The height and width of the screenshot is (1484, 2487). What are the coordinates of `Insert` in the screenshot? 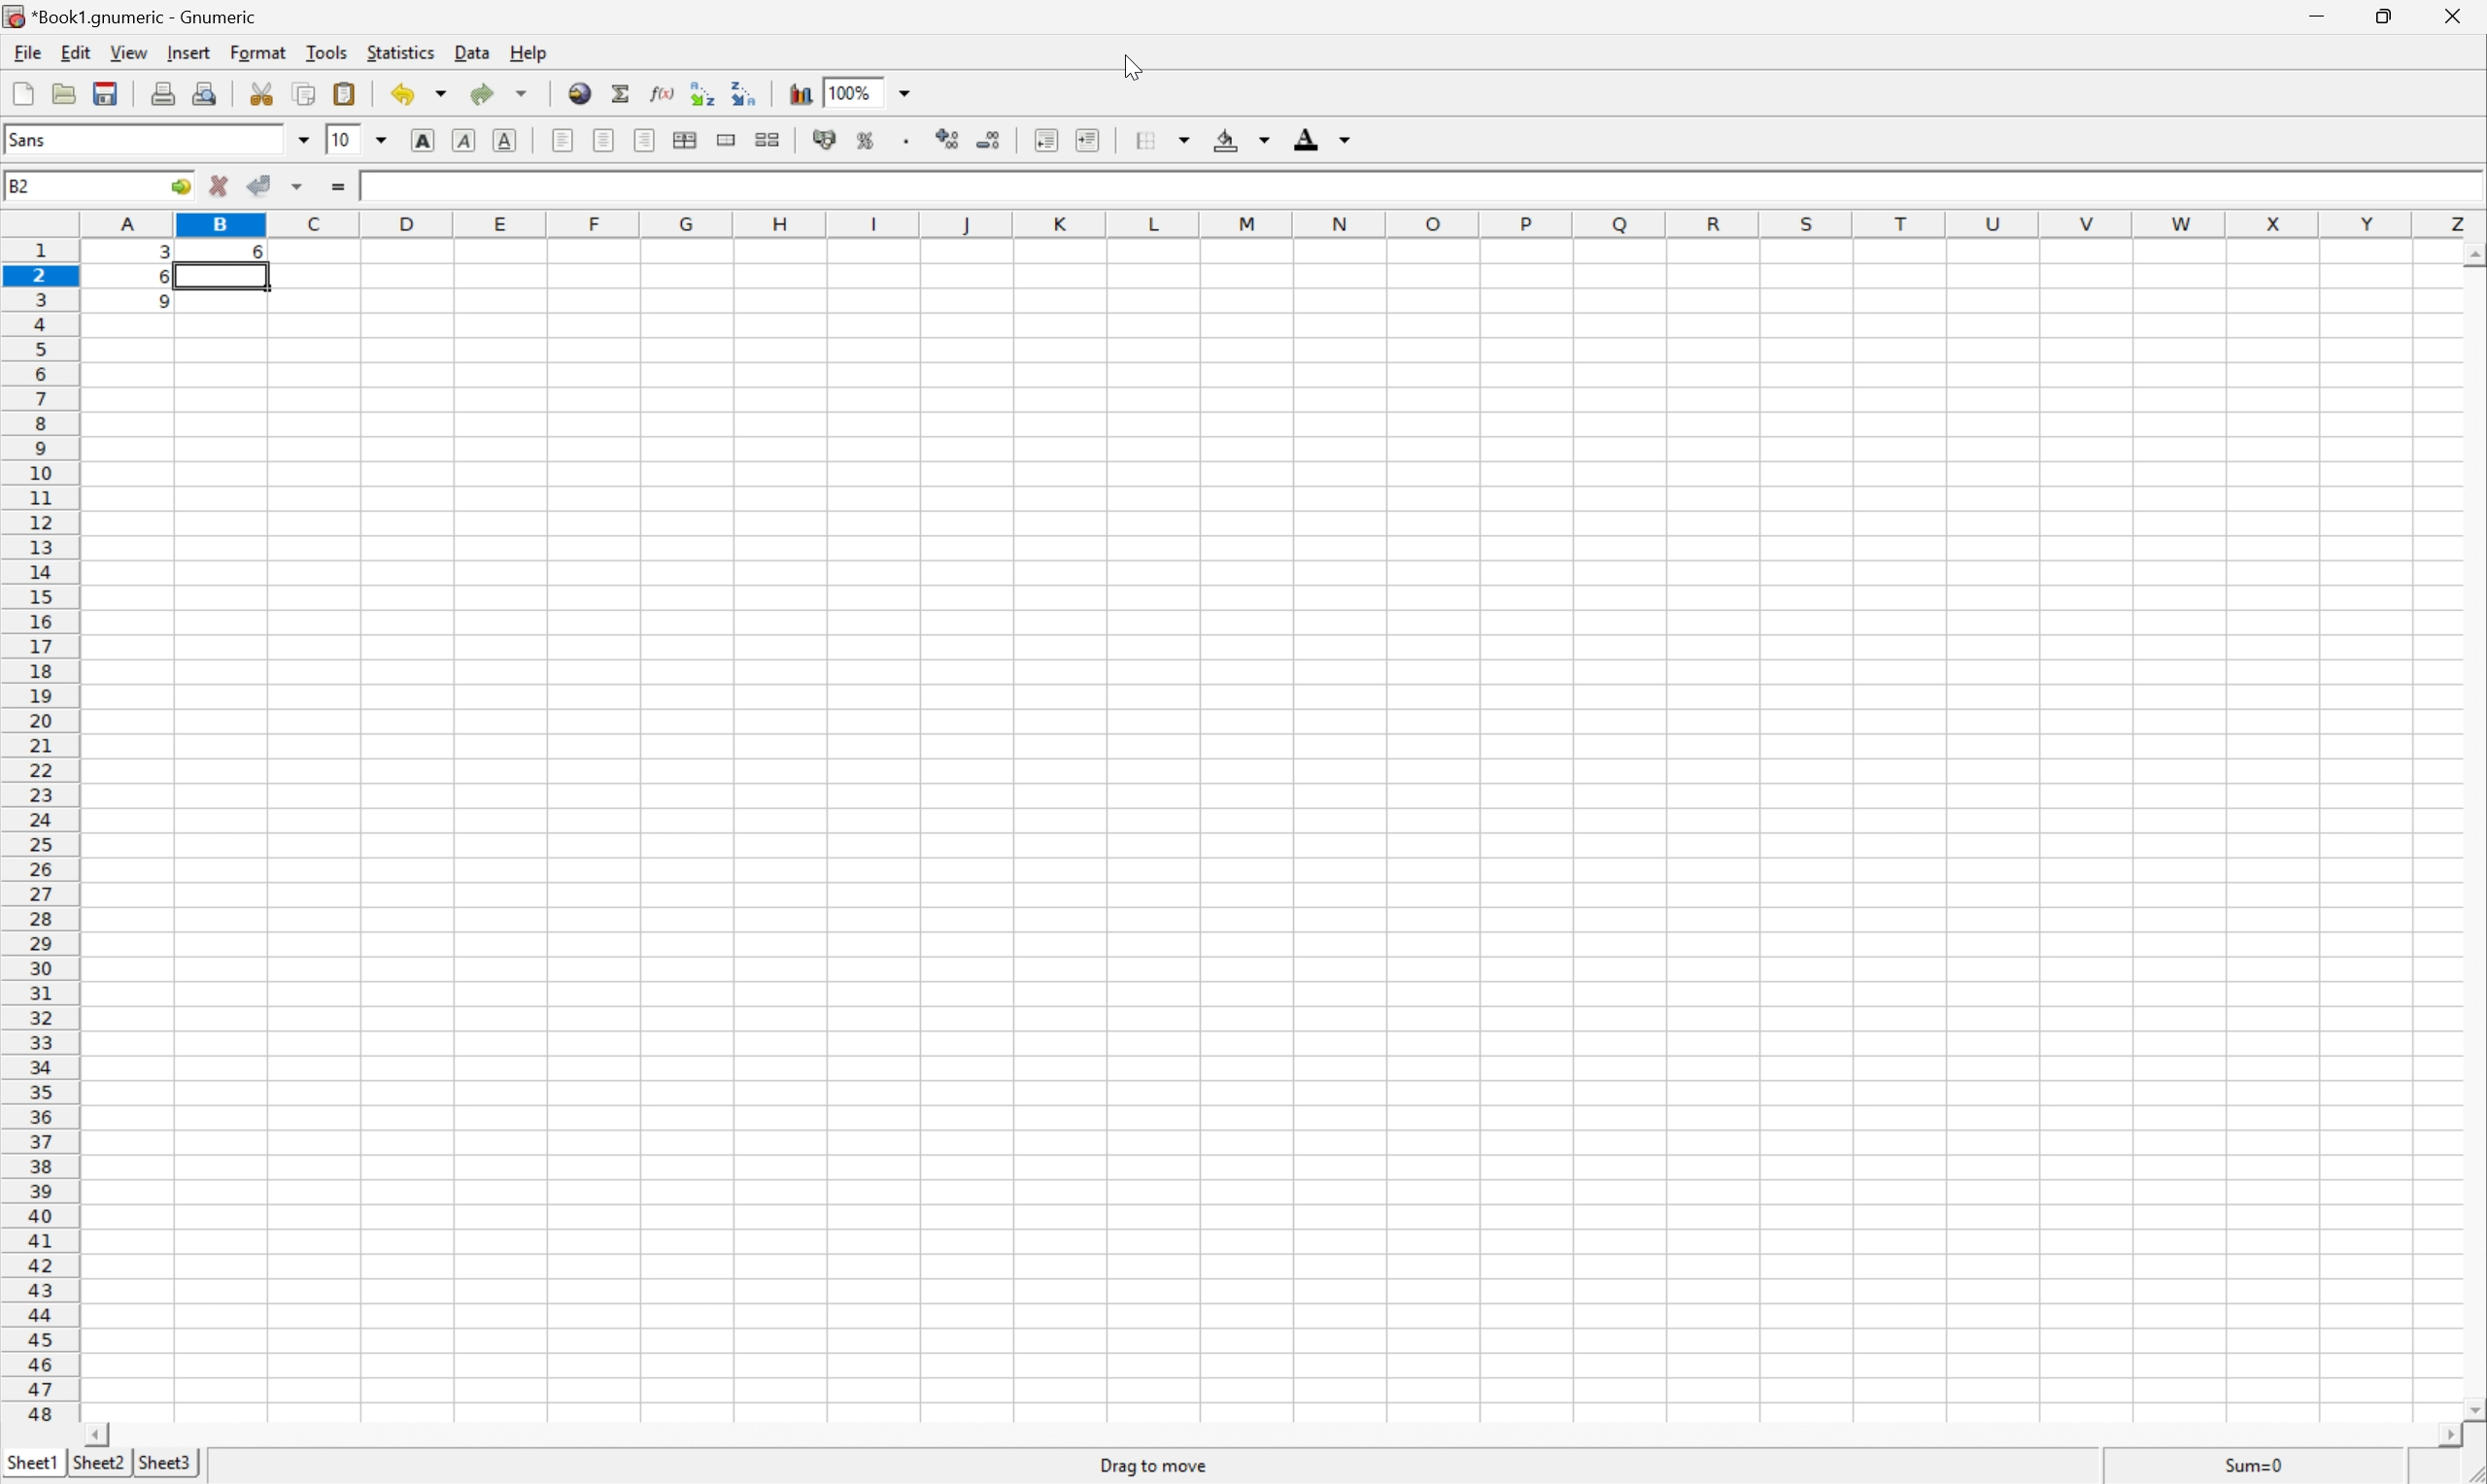 It's located at (188, 52).